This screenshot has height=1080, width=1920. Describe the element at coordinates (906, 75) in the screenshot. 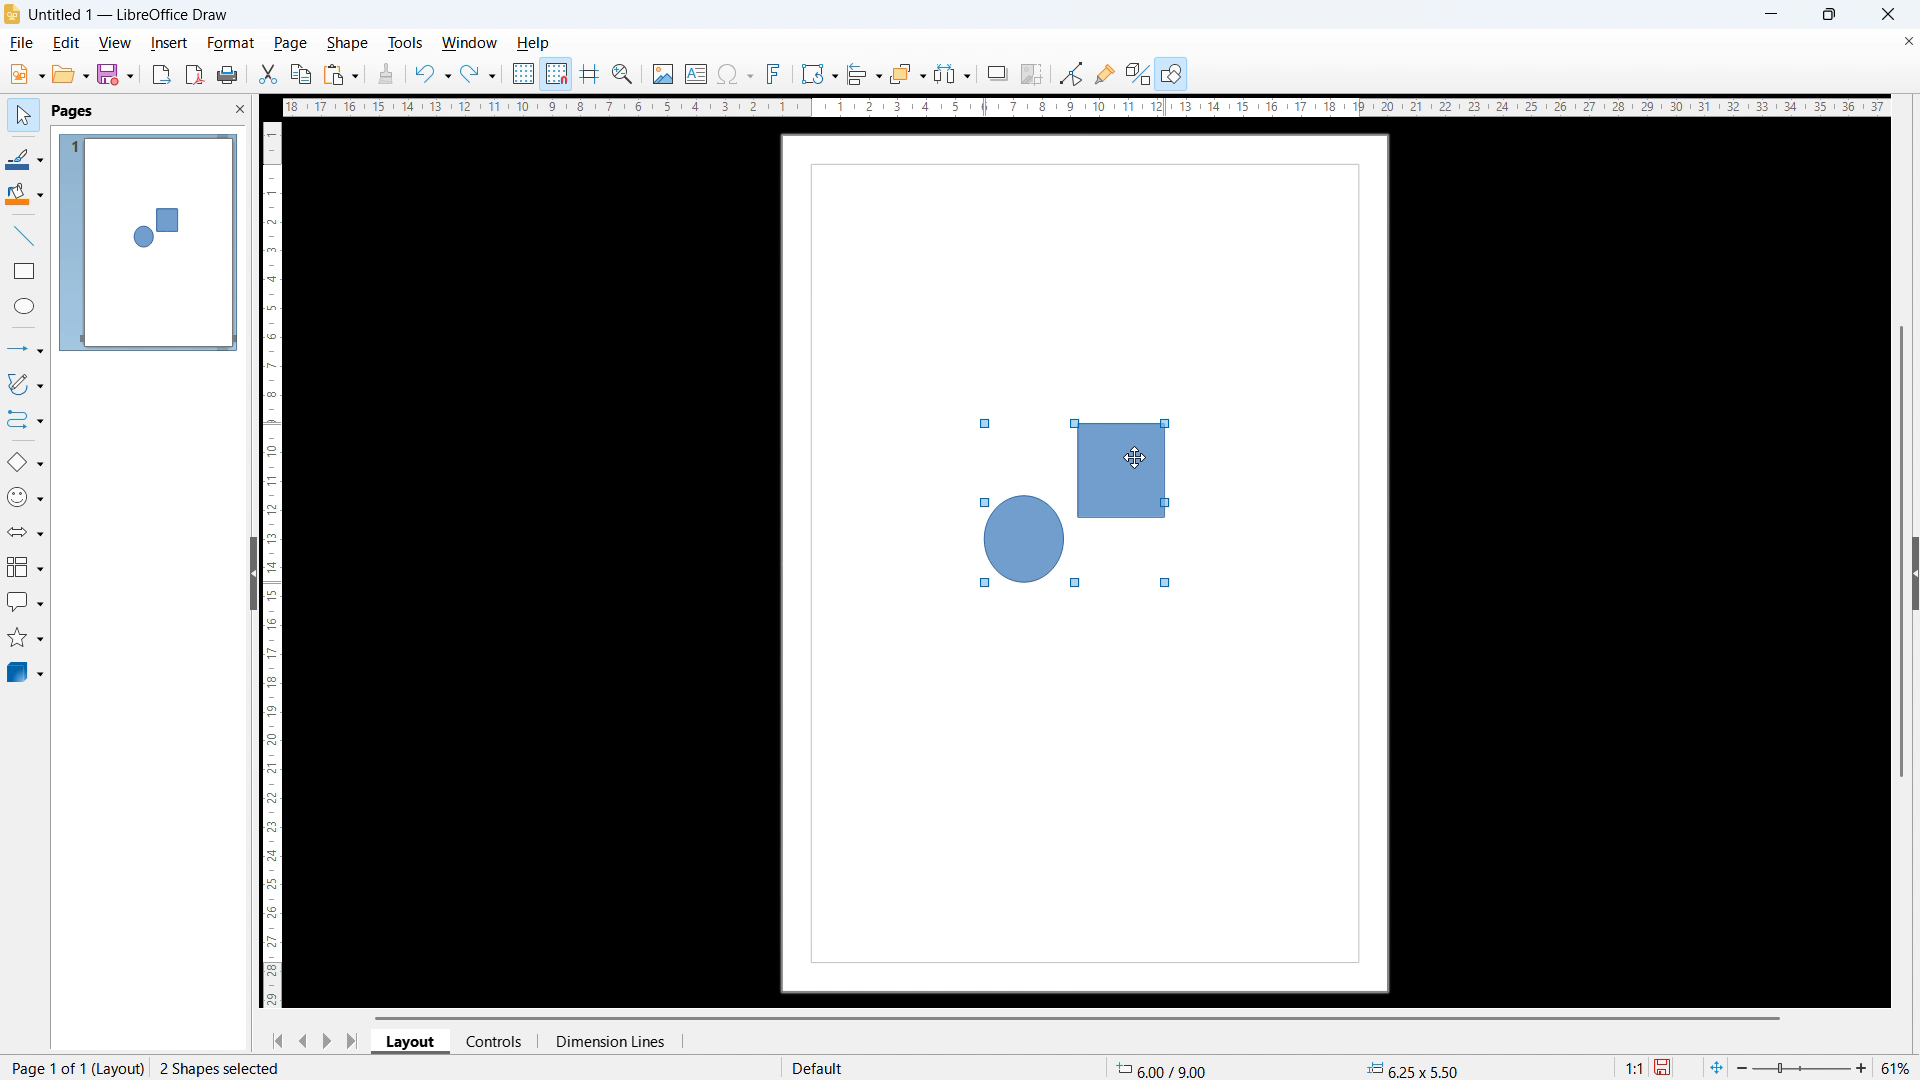

I see `arrange` at that location.